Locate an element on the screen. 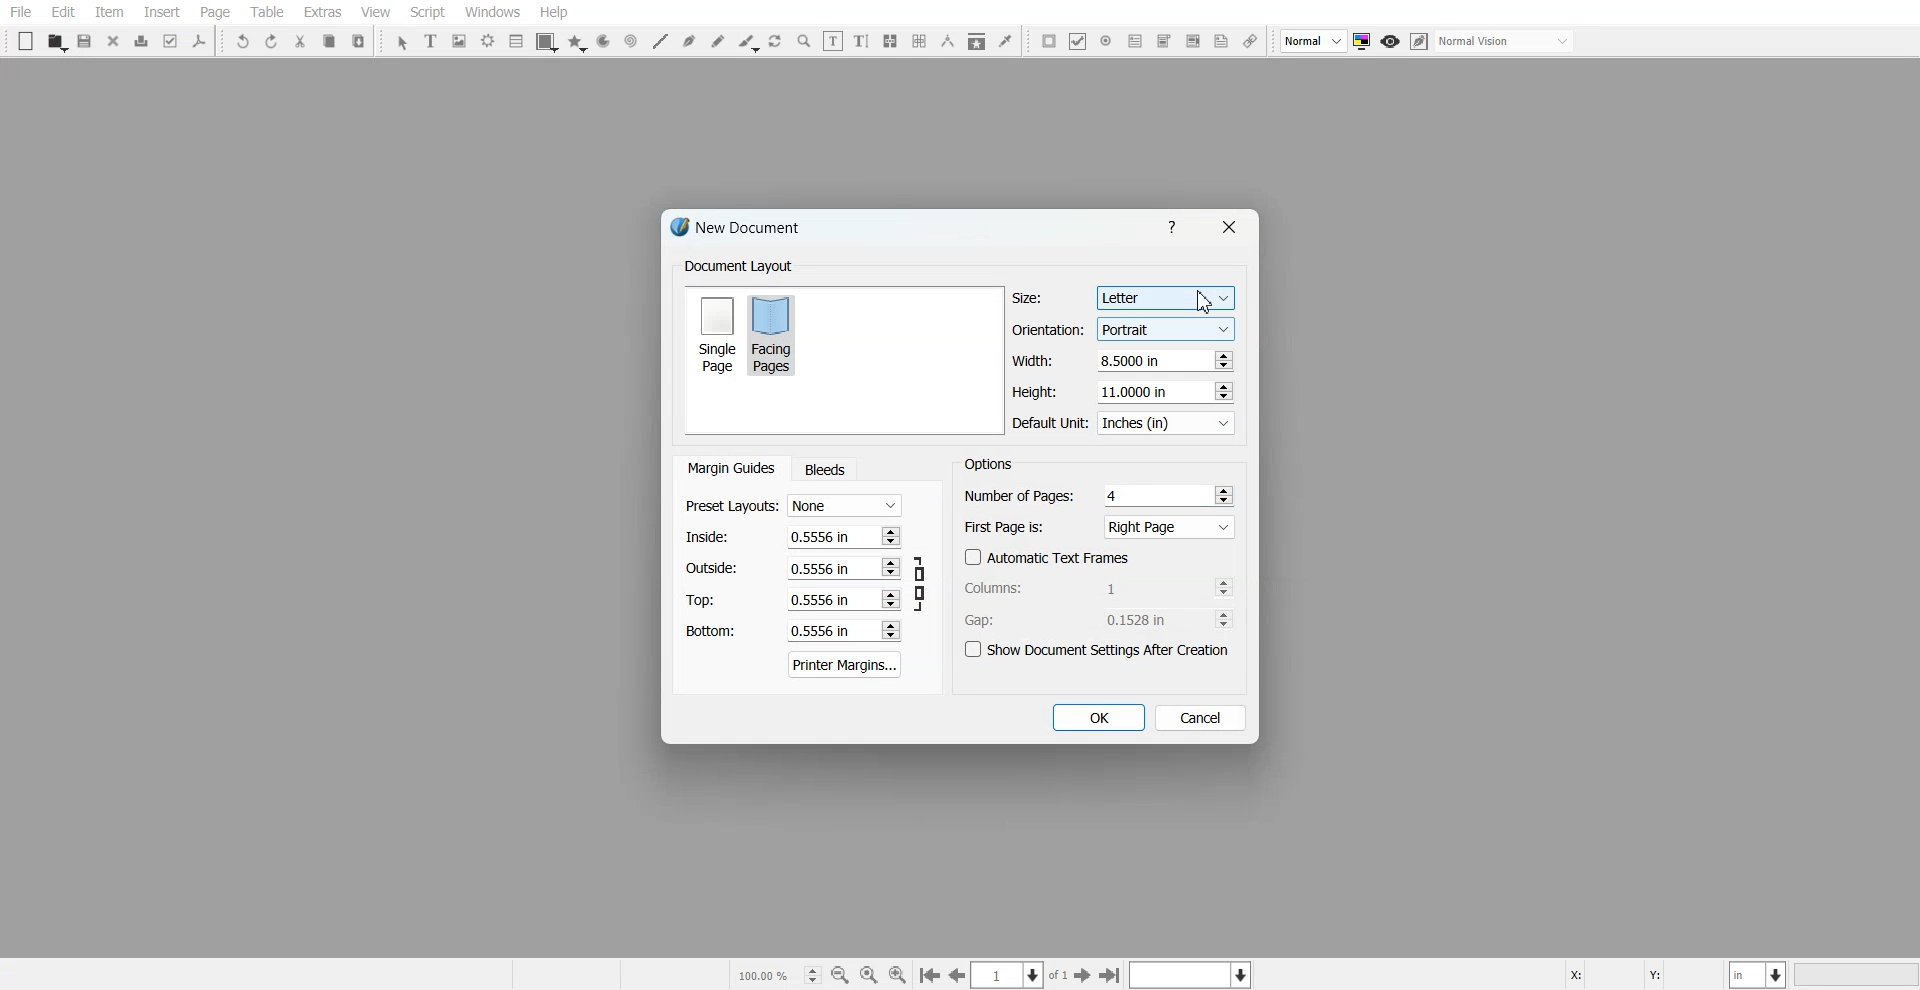 The width and height of the screenshot is (1920, 990). Zoom in or Out is located at coordinates (804, 41).